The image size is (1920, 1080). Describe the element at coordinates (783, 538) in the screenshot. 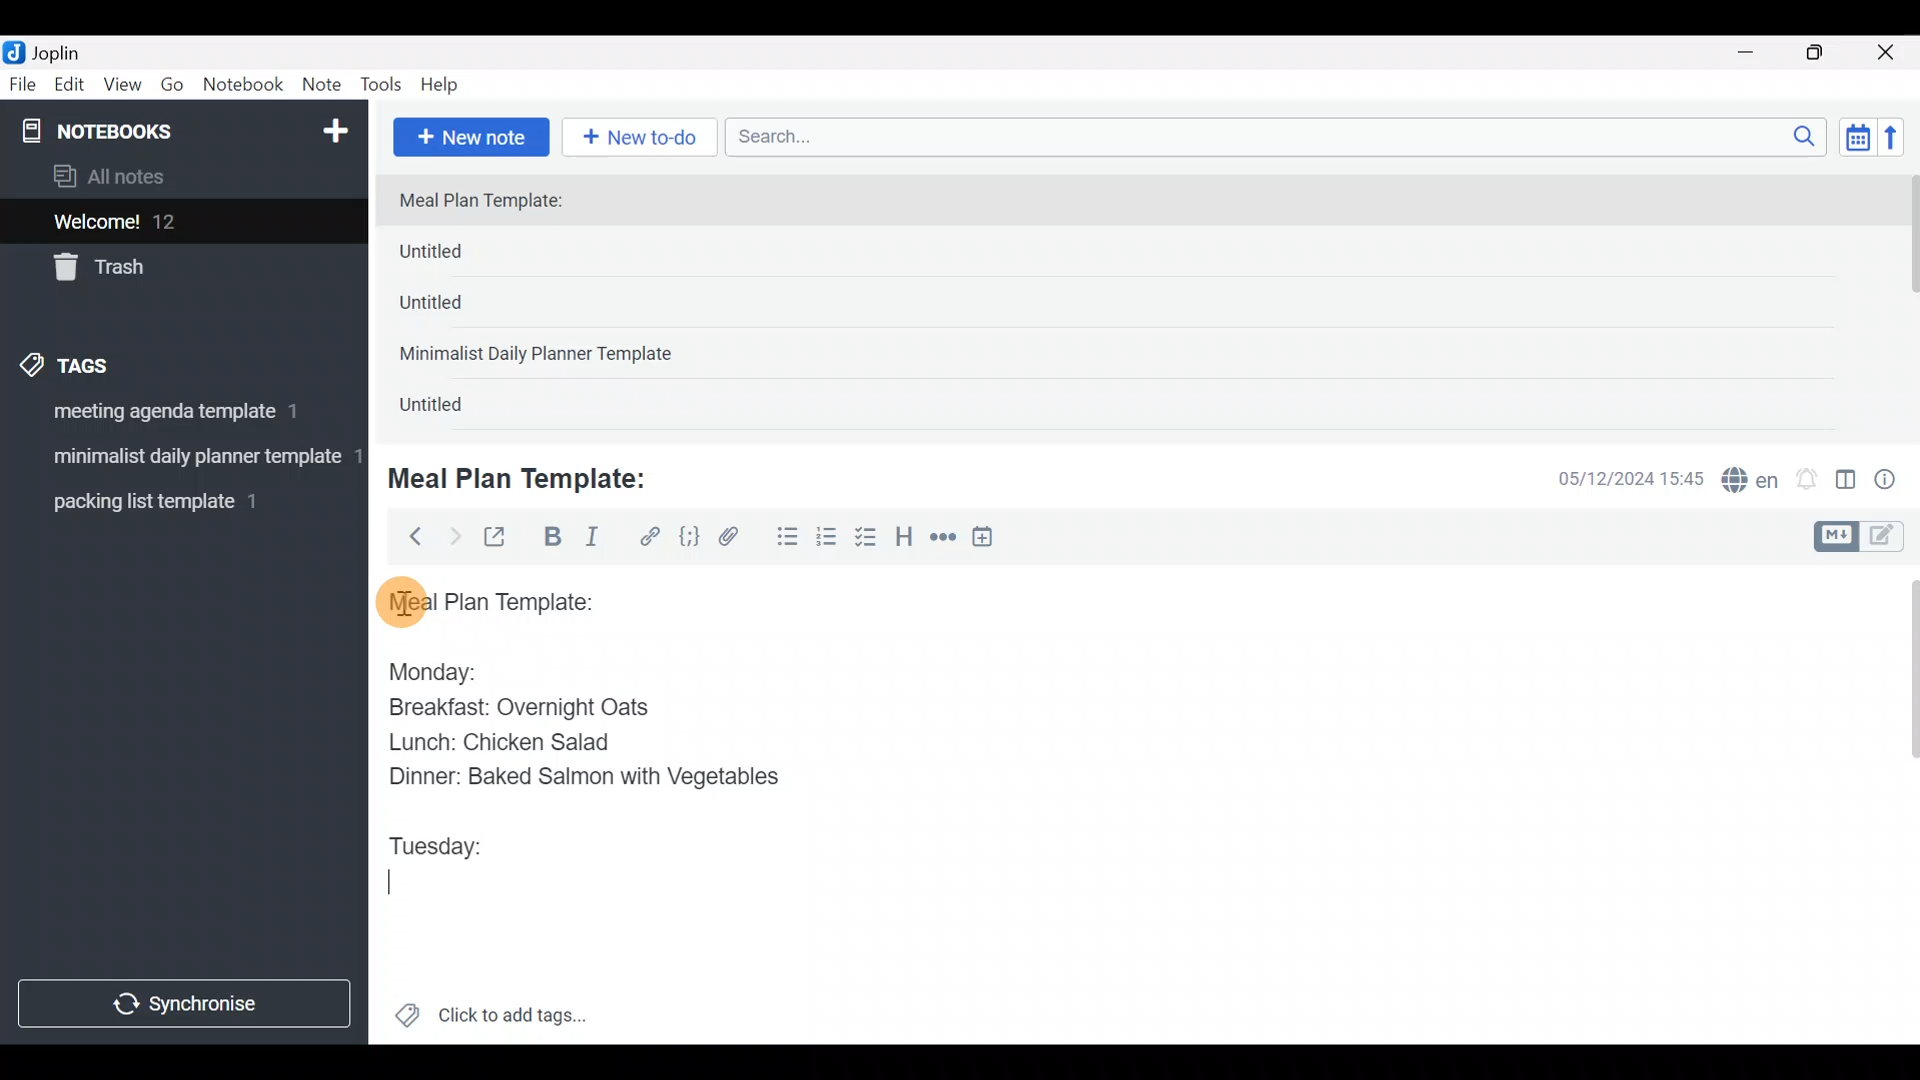

I see `Bulleted list` at that location.